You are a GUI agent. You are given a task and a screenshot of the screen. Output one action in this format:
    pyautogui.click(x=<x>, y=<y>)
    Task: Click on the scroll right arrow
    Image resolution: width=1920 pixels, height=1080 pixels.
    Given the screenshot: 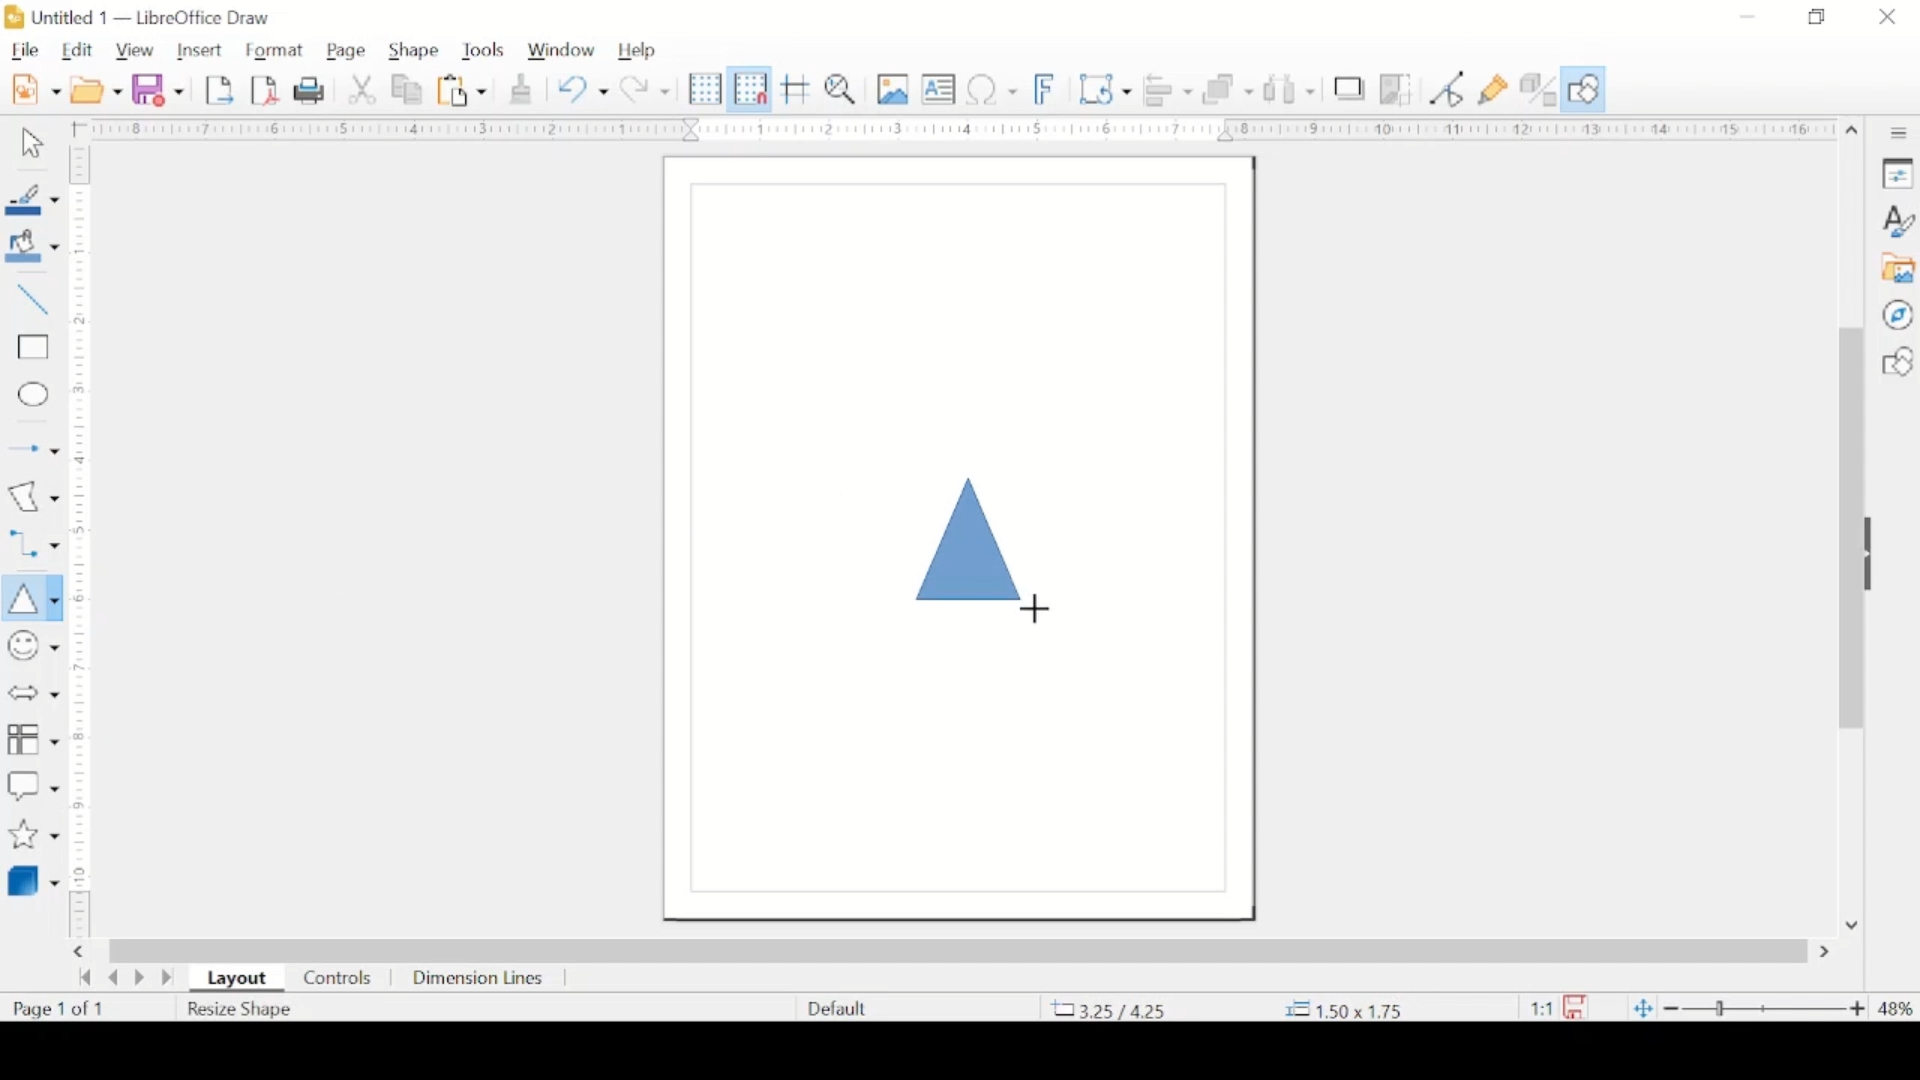 What is the action you would take?
    pyautogui.click(x=1828, y=952)
    